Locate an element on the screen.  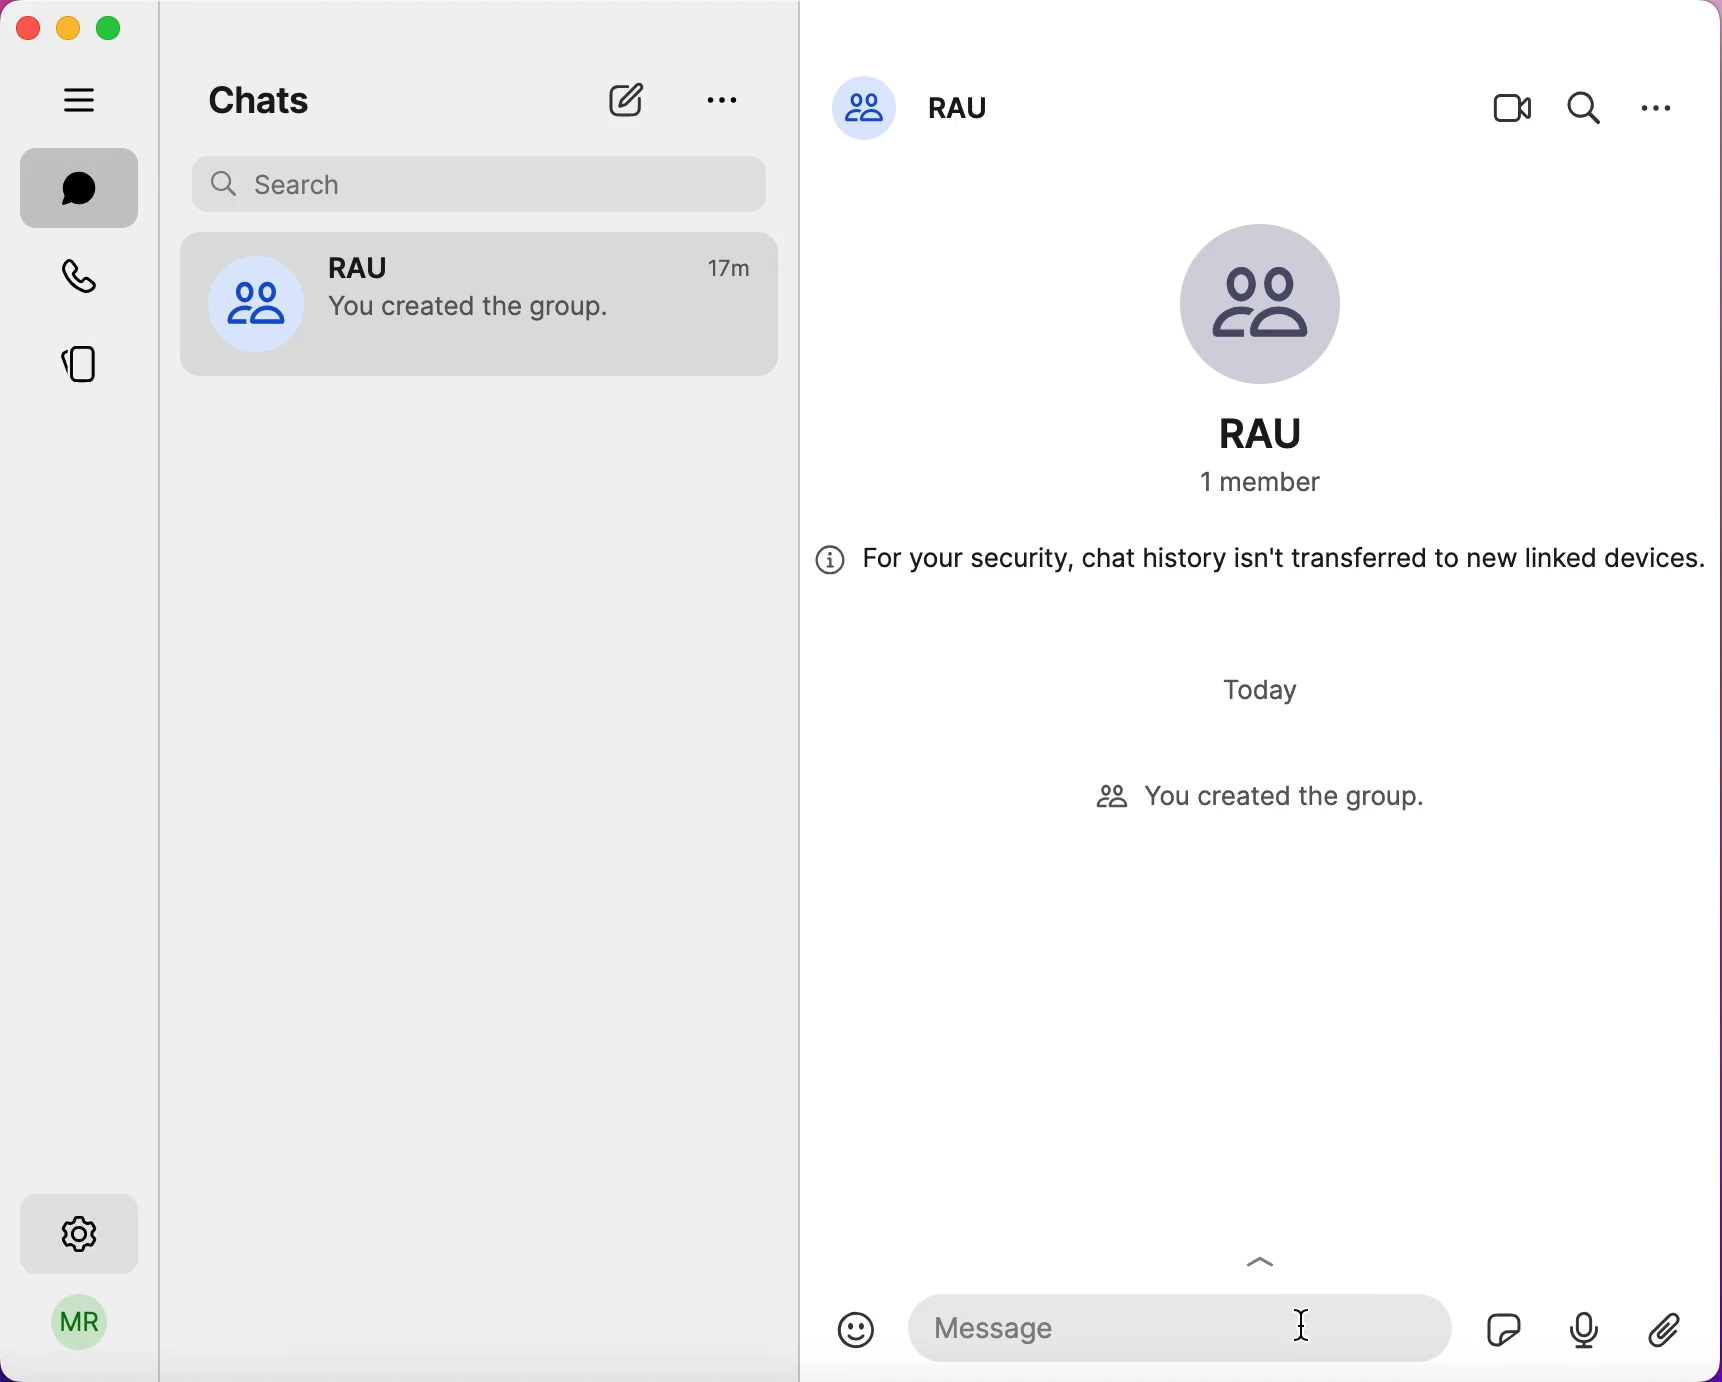
sticker is located at coordinates (1497, 1324).